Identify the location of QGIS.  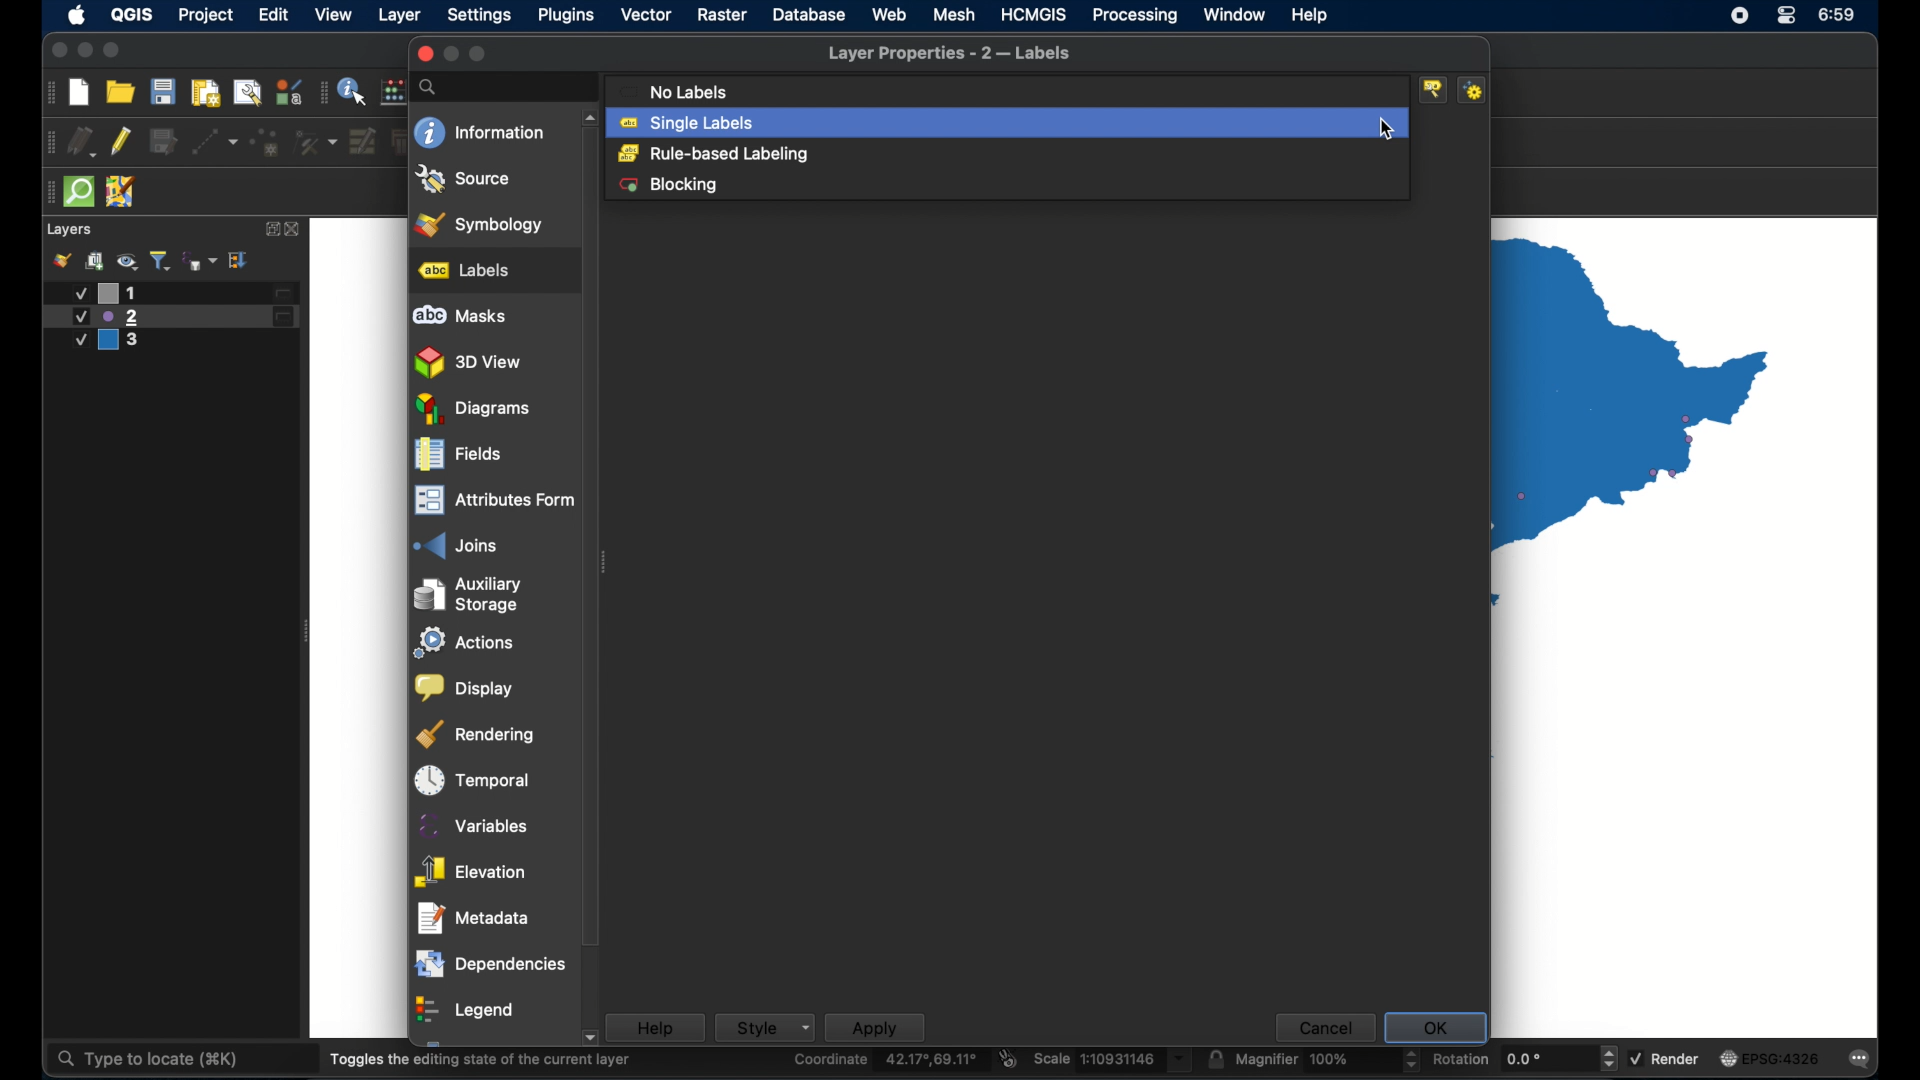
(134, 14).